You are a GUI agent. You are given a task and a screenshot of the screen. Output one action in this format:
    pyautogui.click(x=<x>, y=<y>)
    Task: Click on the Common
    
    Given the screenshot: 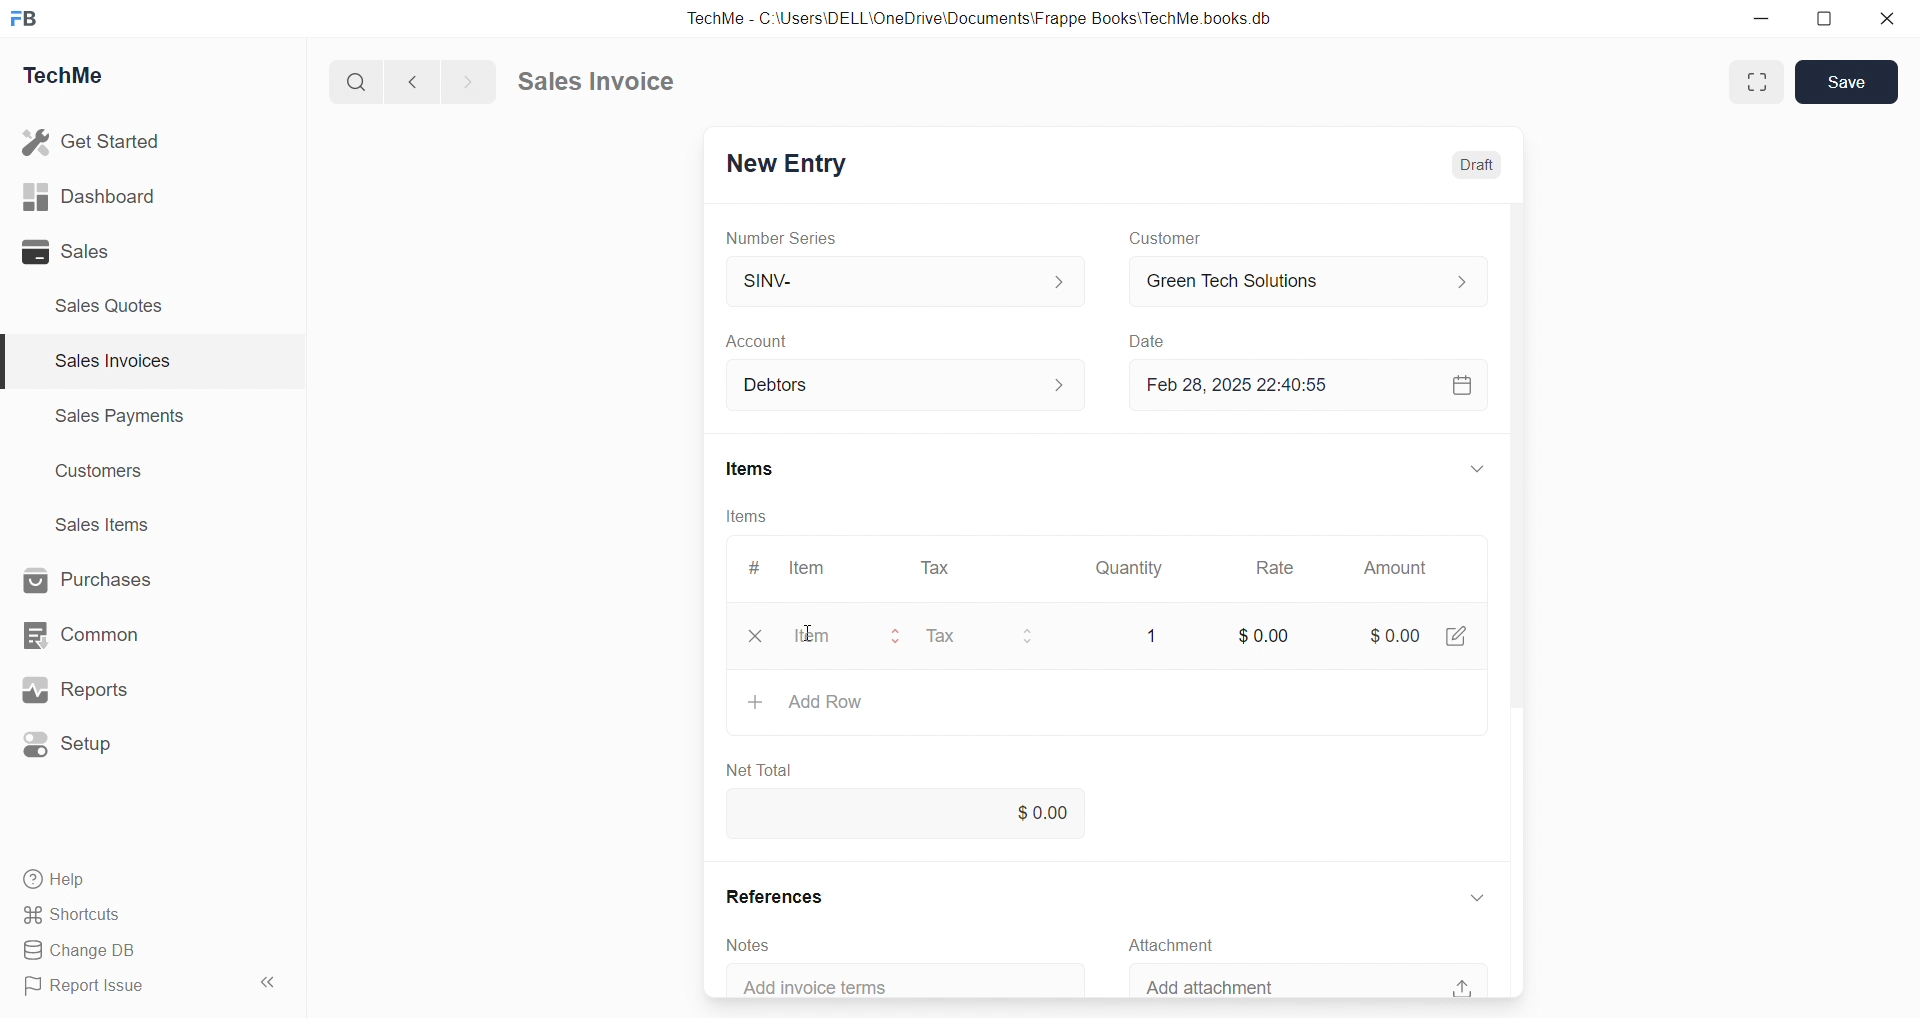 What is the action you would take?
    pyautogui.click(x=81, y=635)
    